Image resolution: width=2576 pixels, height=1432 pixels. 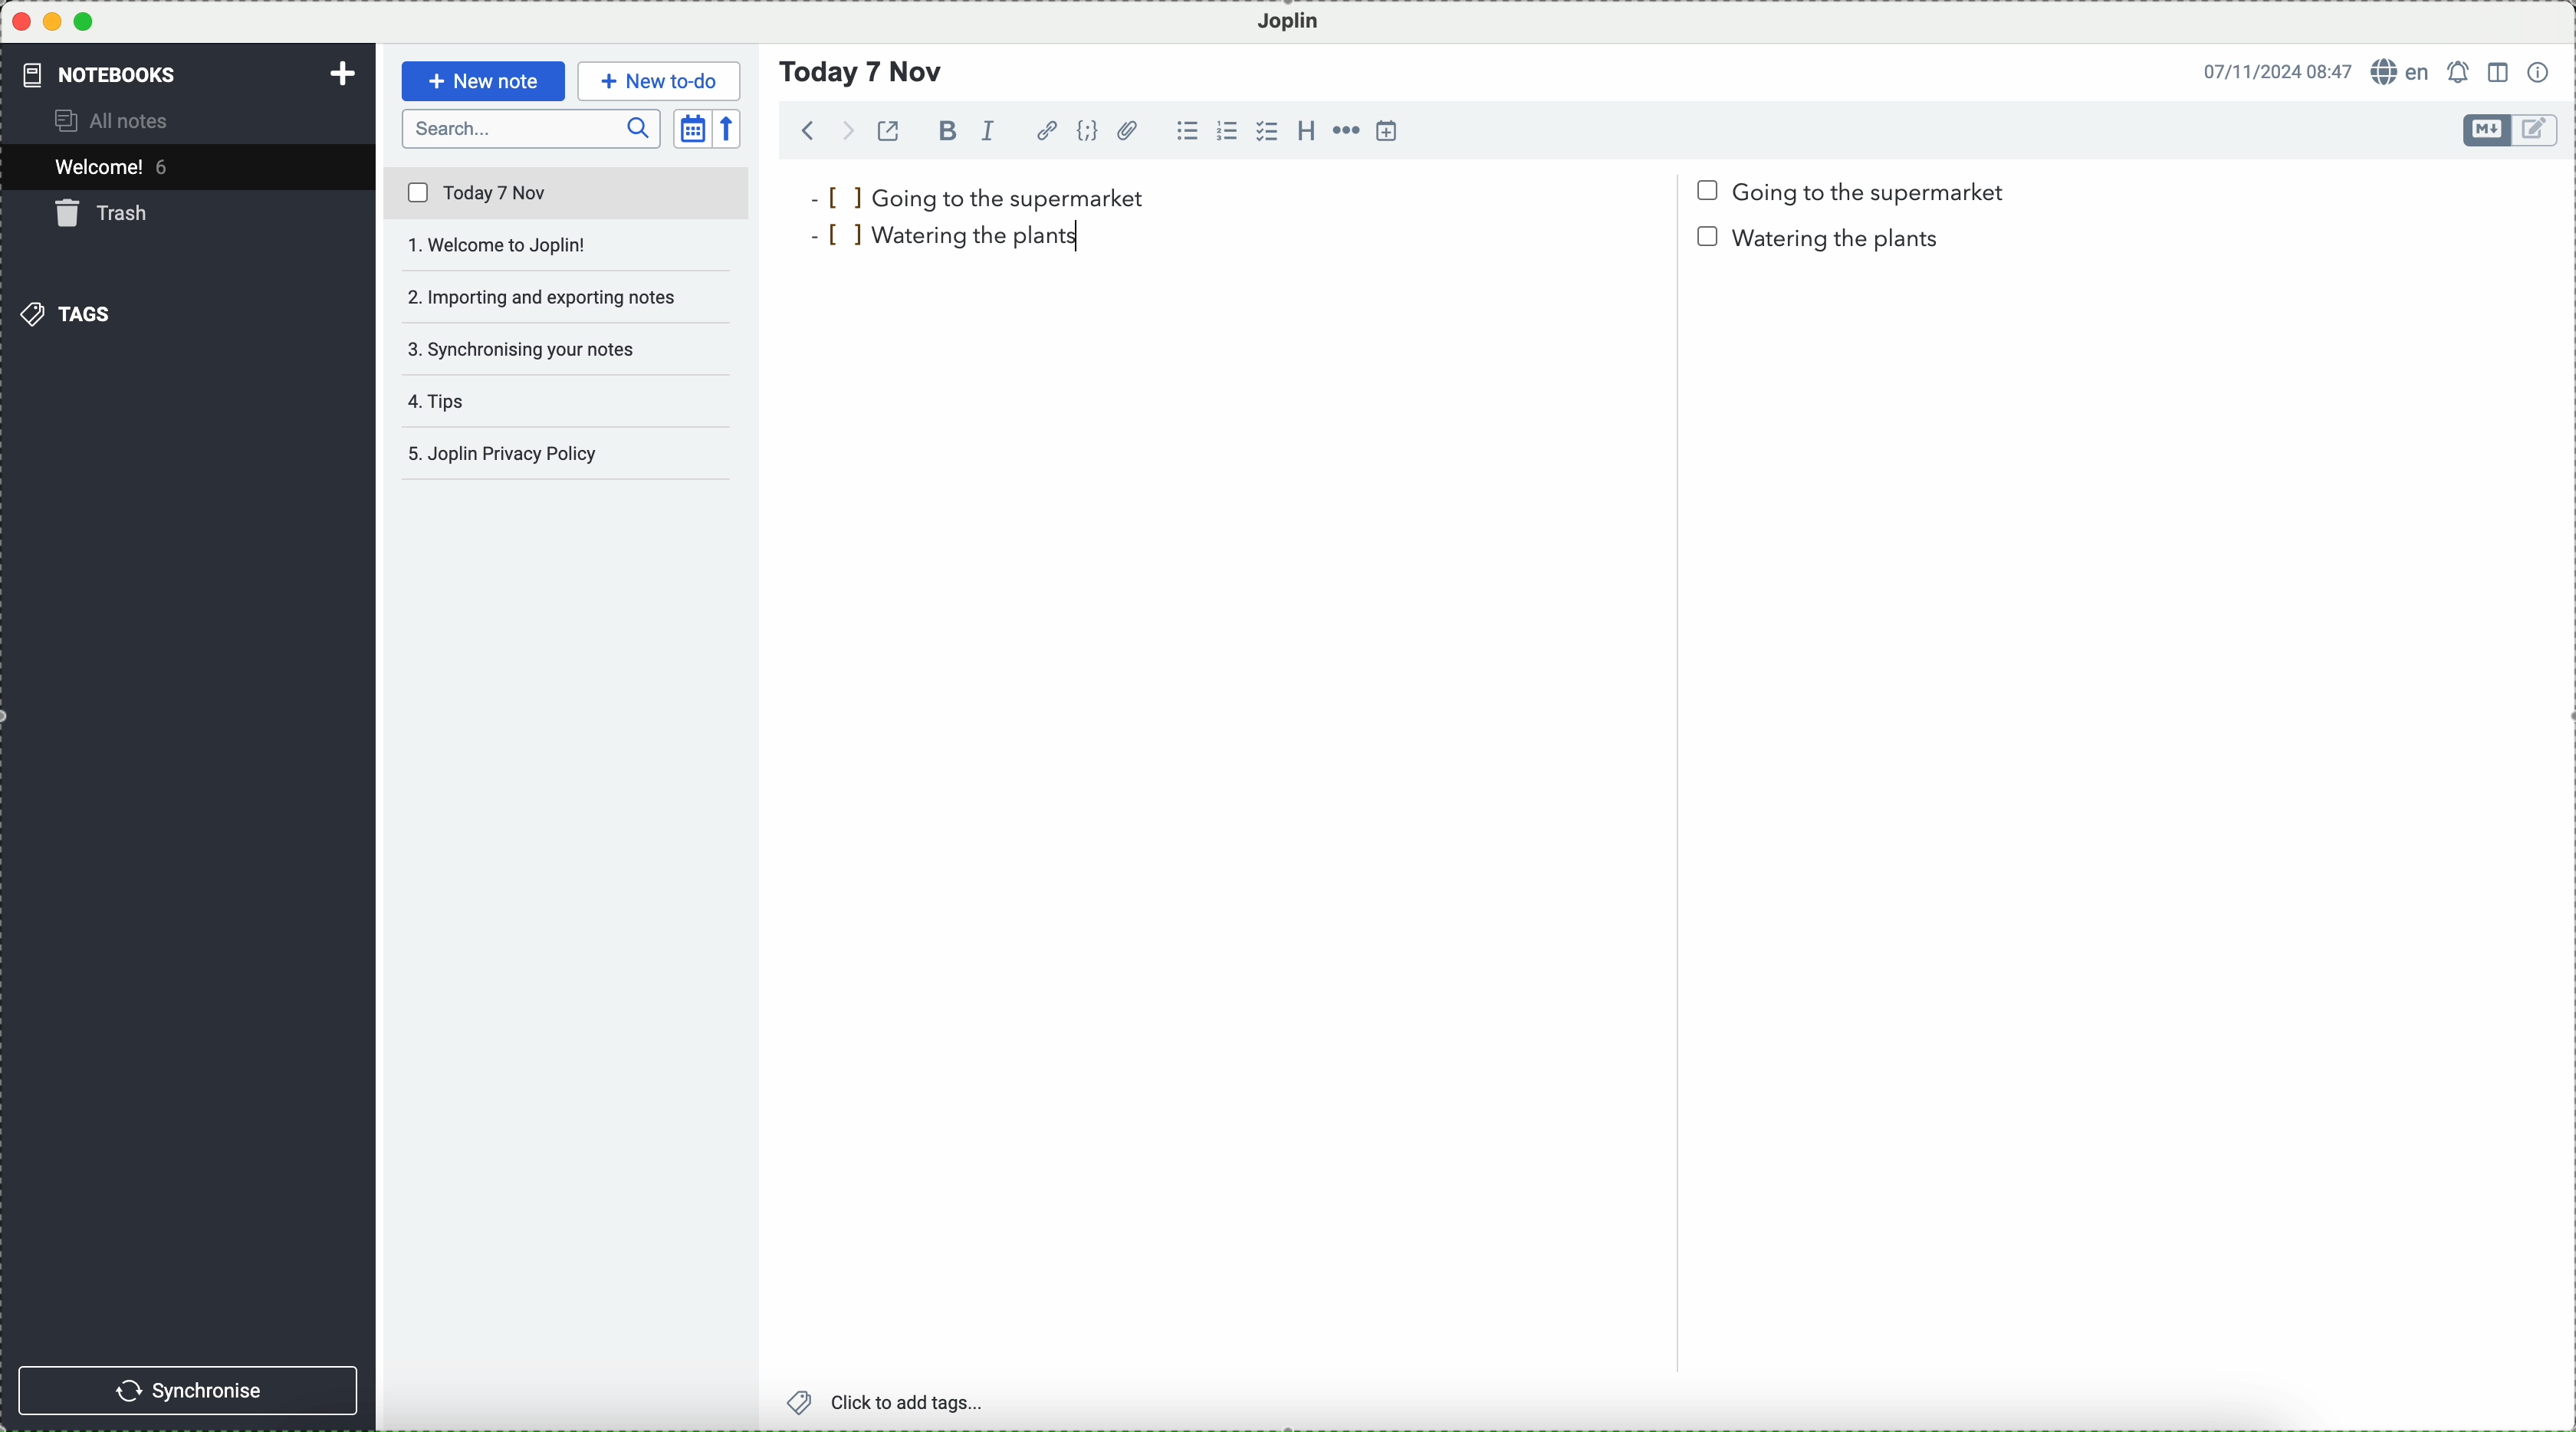 I want to click on language, so click(x=2402, y=70).